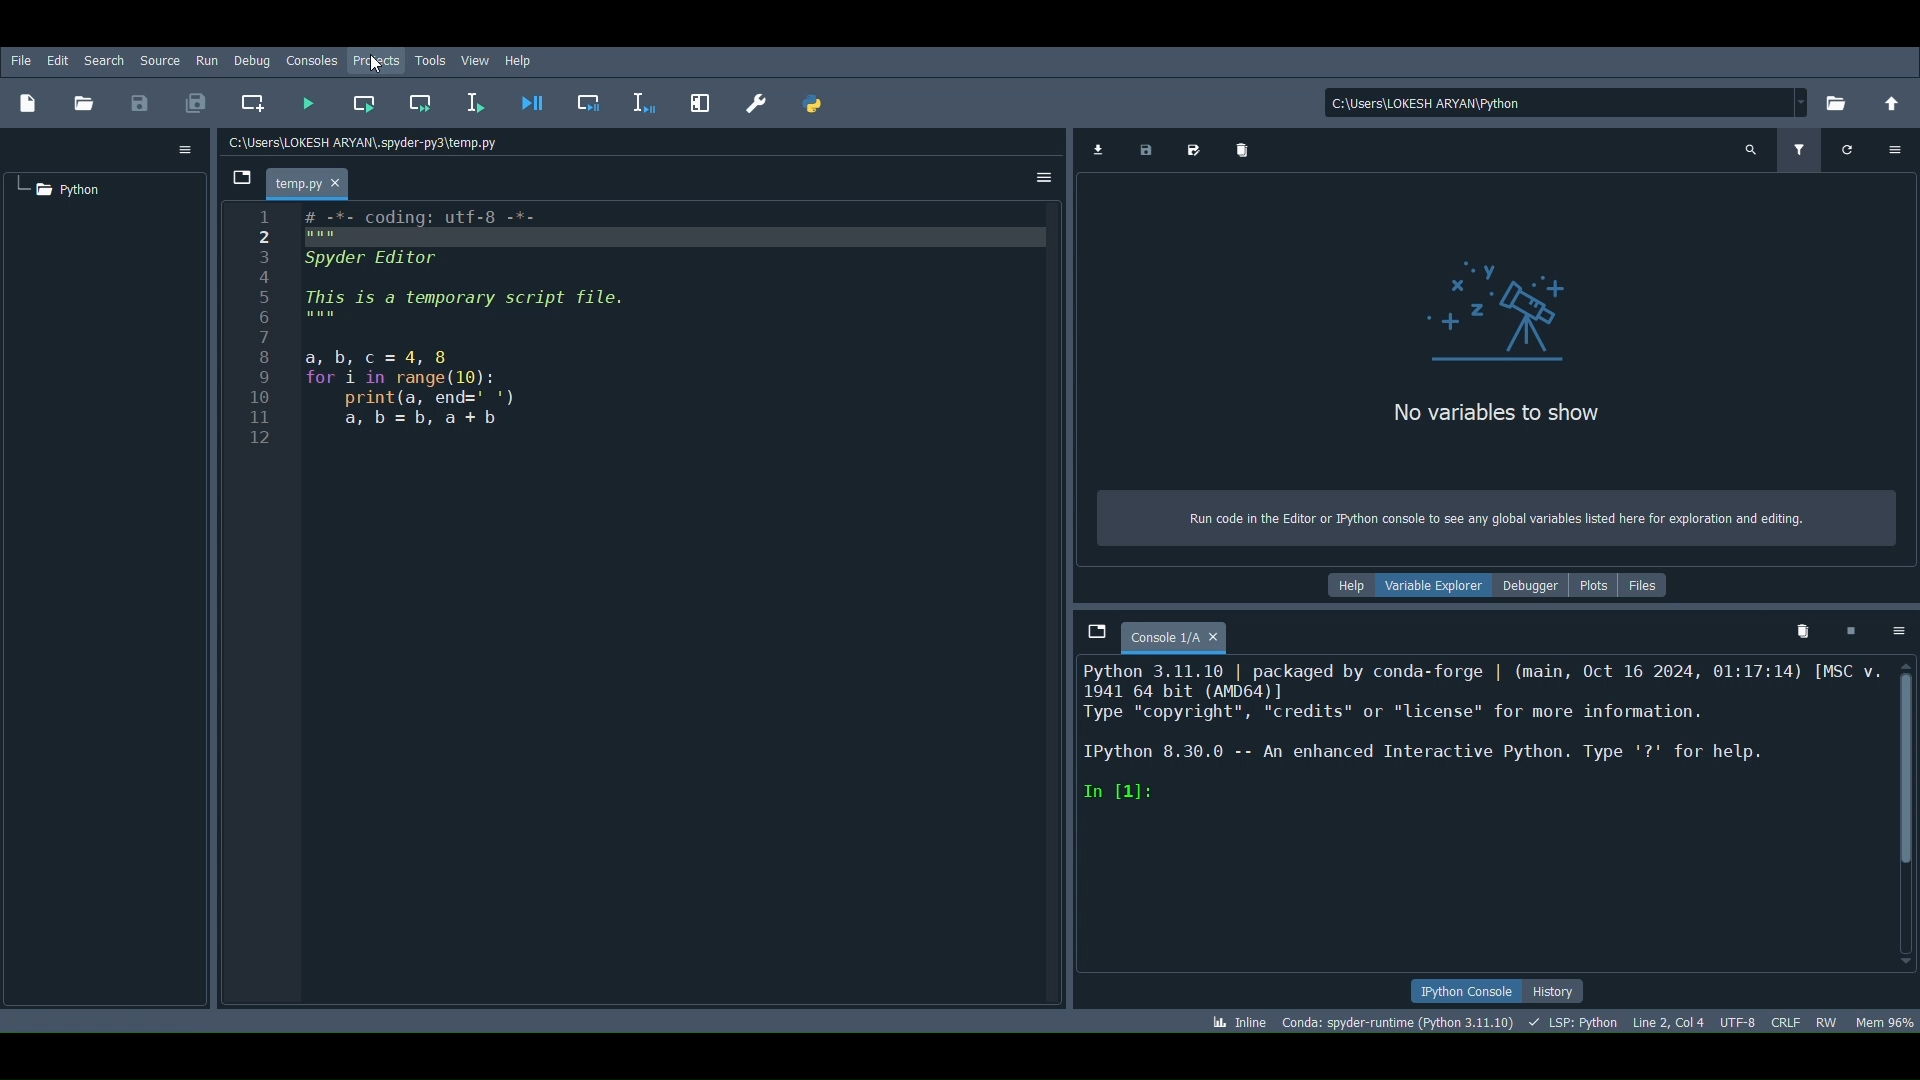 The height and width of the screenshot is (1080, 1920). I want to click on Help, so click(524, 62).